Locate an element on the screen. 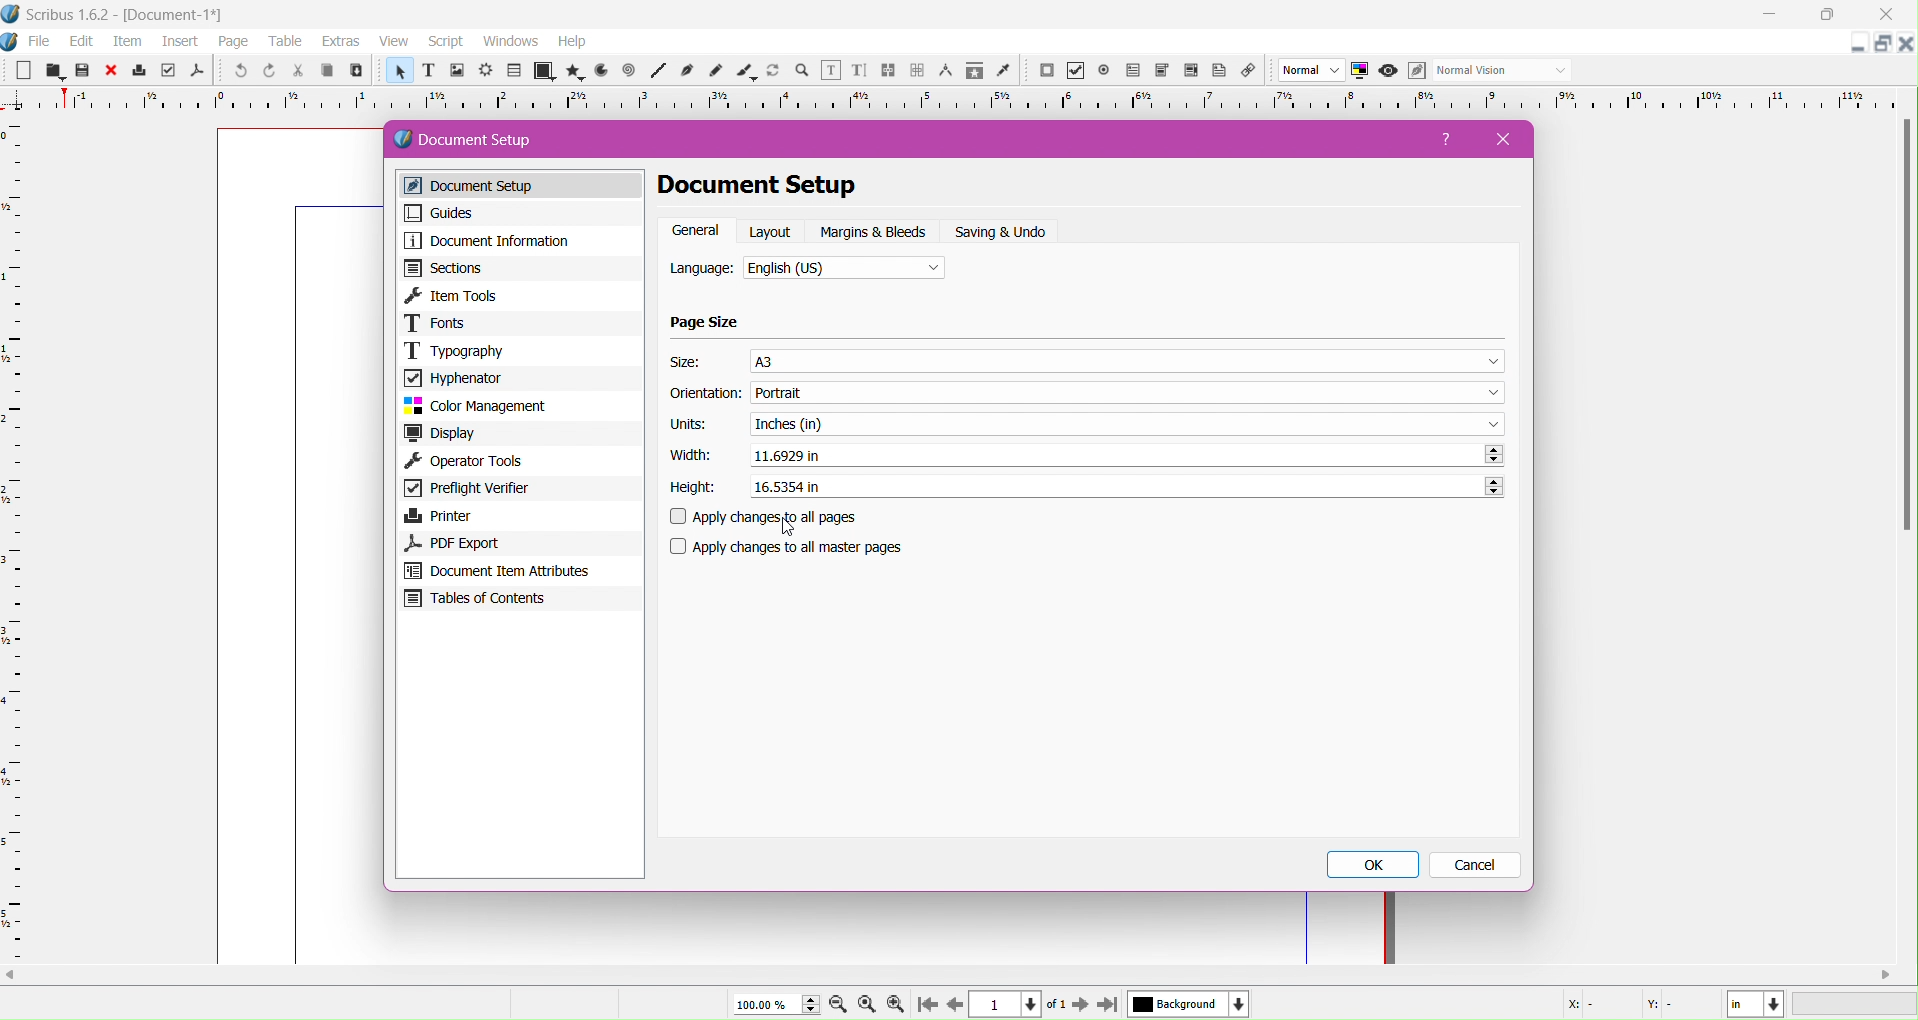 The image size is (1918, 1020). line is located at coordinates (658, 72).